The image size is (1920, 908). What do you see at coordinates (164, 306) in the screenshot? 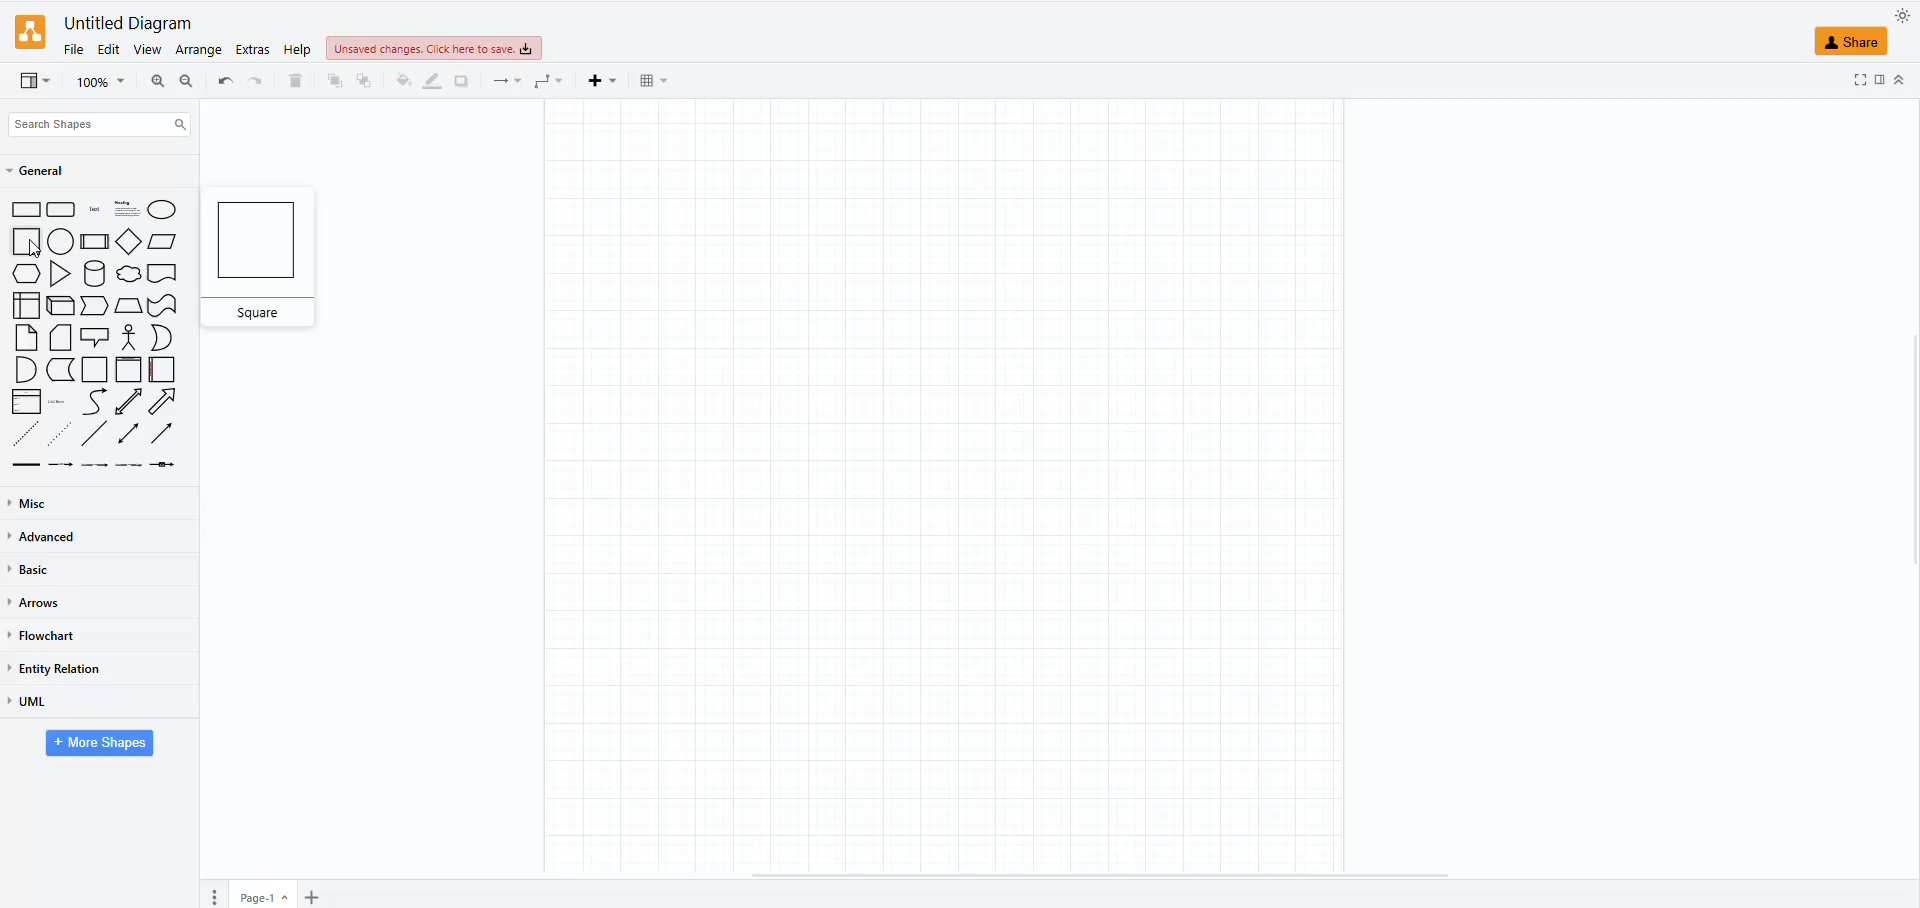
I see `tape` at bounding box center [164, 306].